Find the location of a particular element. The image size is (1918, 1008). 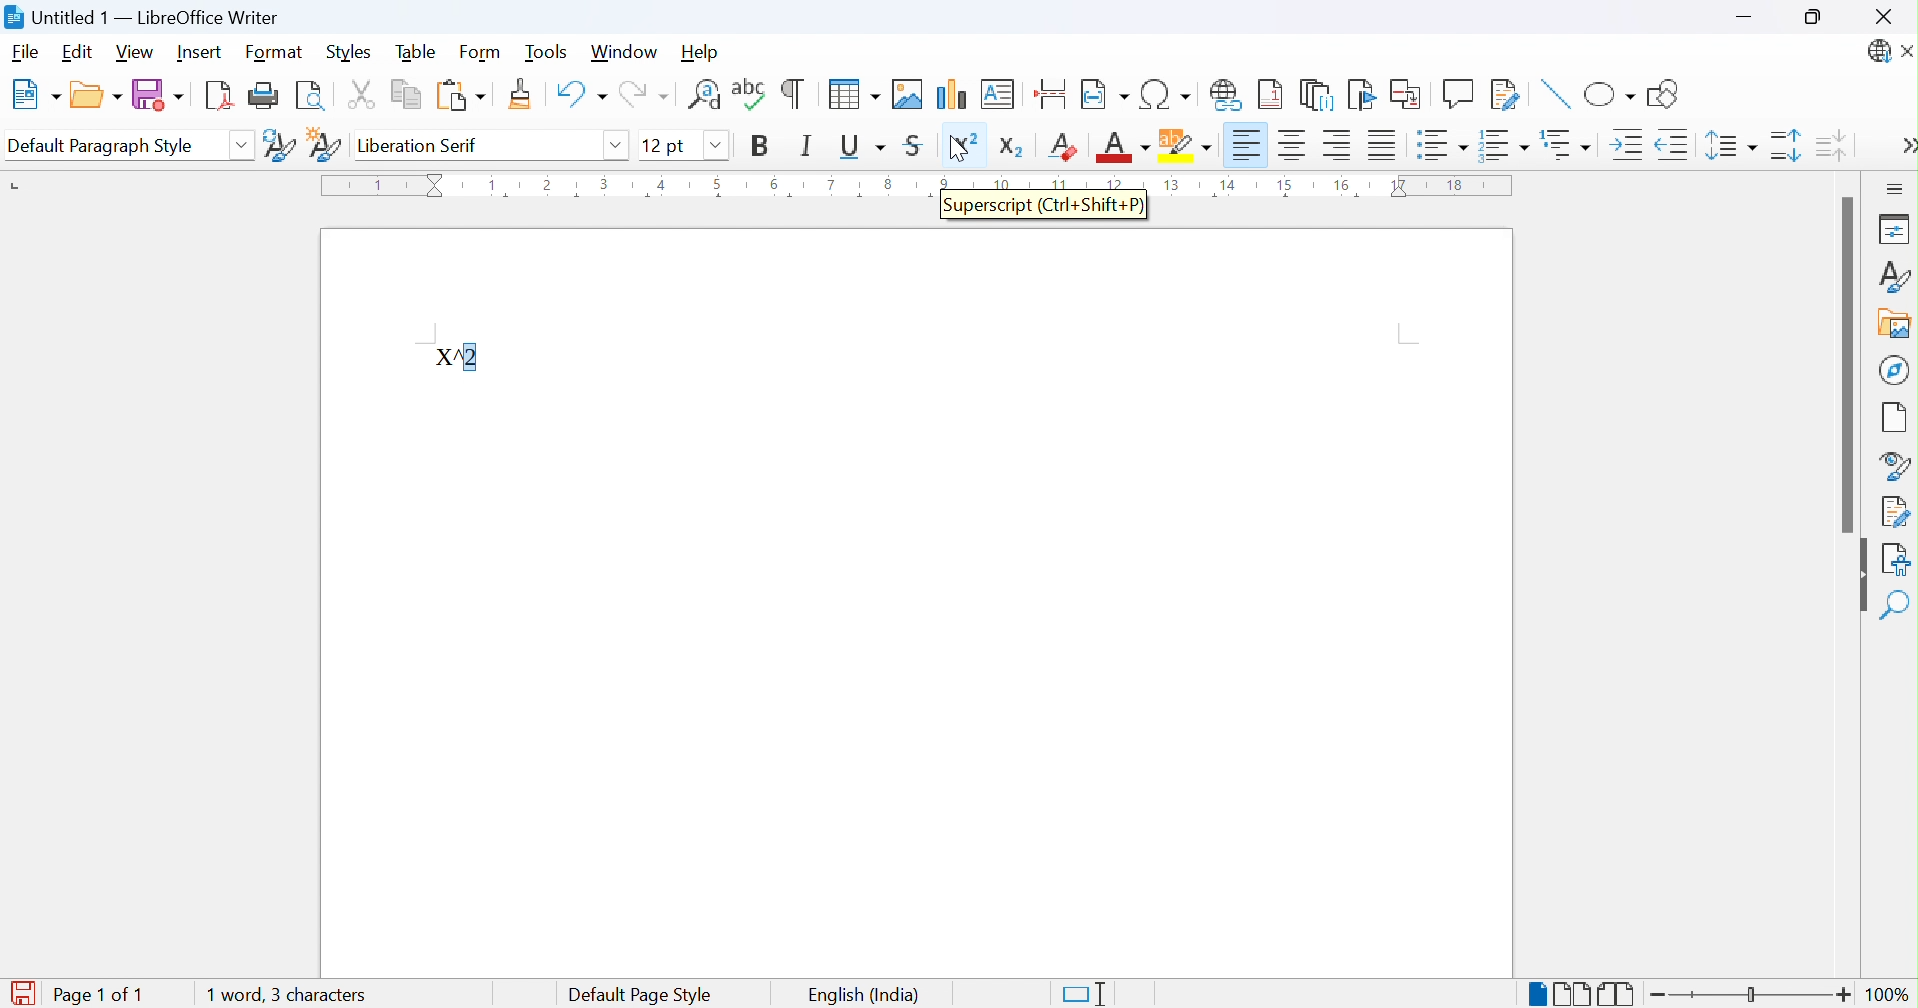

More is located at coordinates (1906, 145).